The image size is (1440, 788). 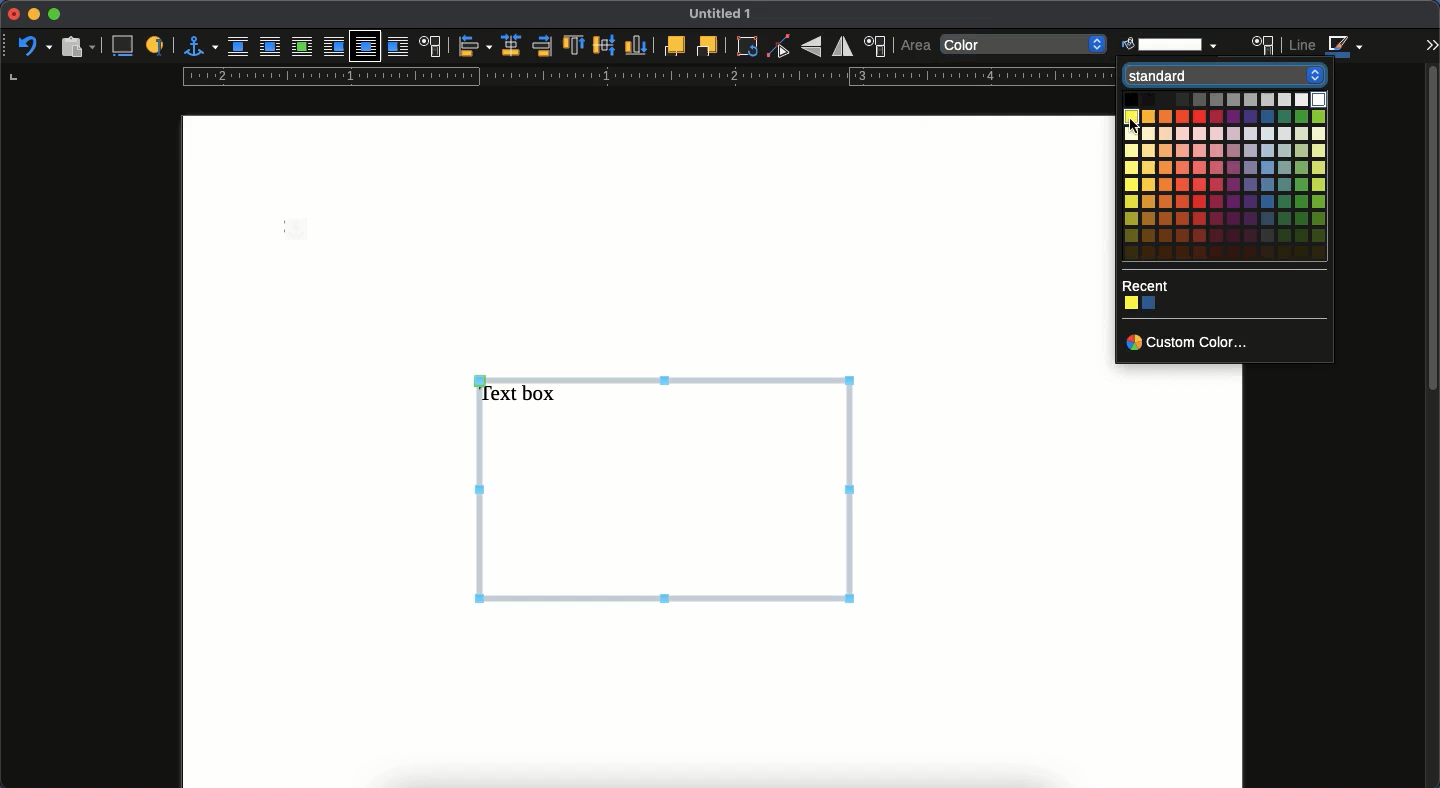 What do you see at coordinates (1264, 45) in the screenshot?
I see `area` at bounding box center [1264, 45].